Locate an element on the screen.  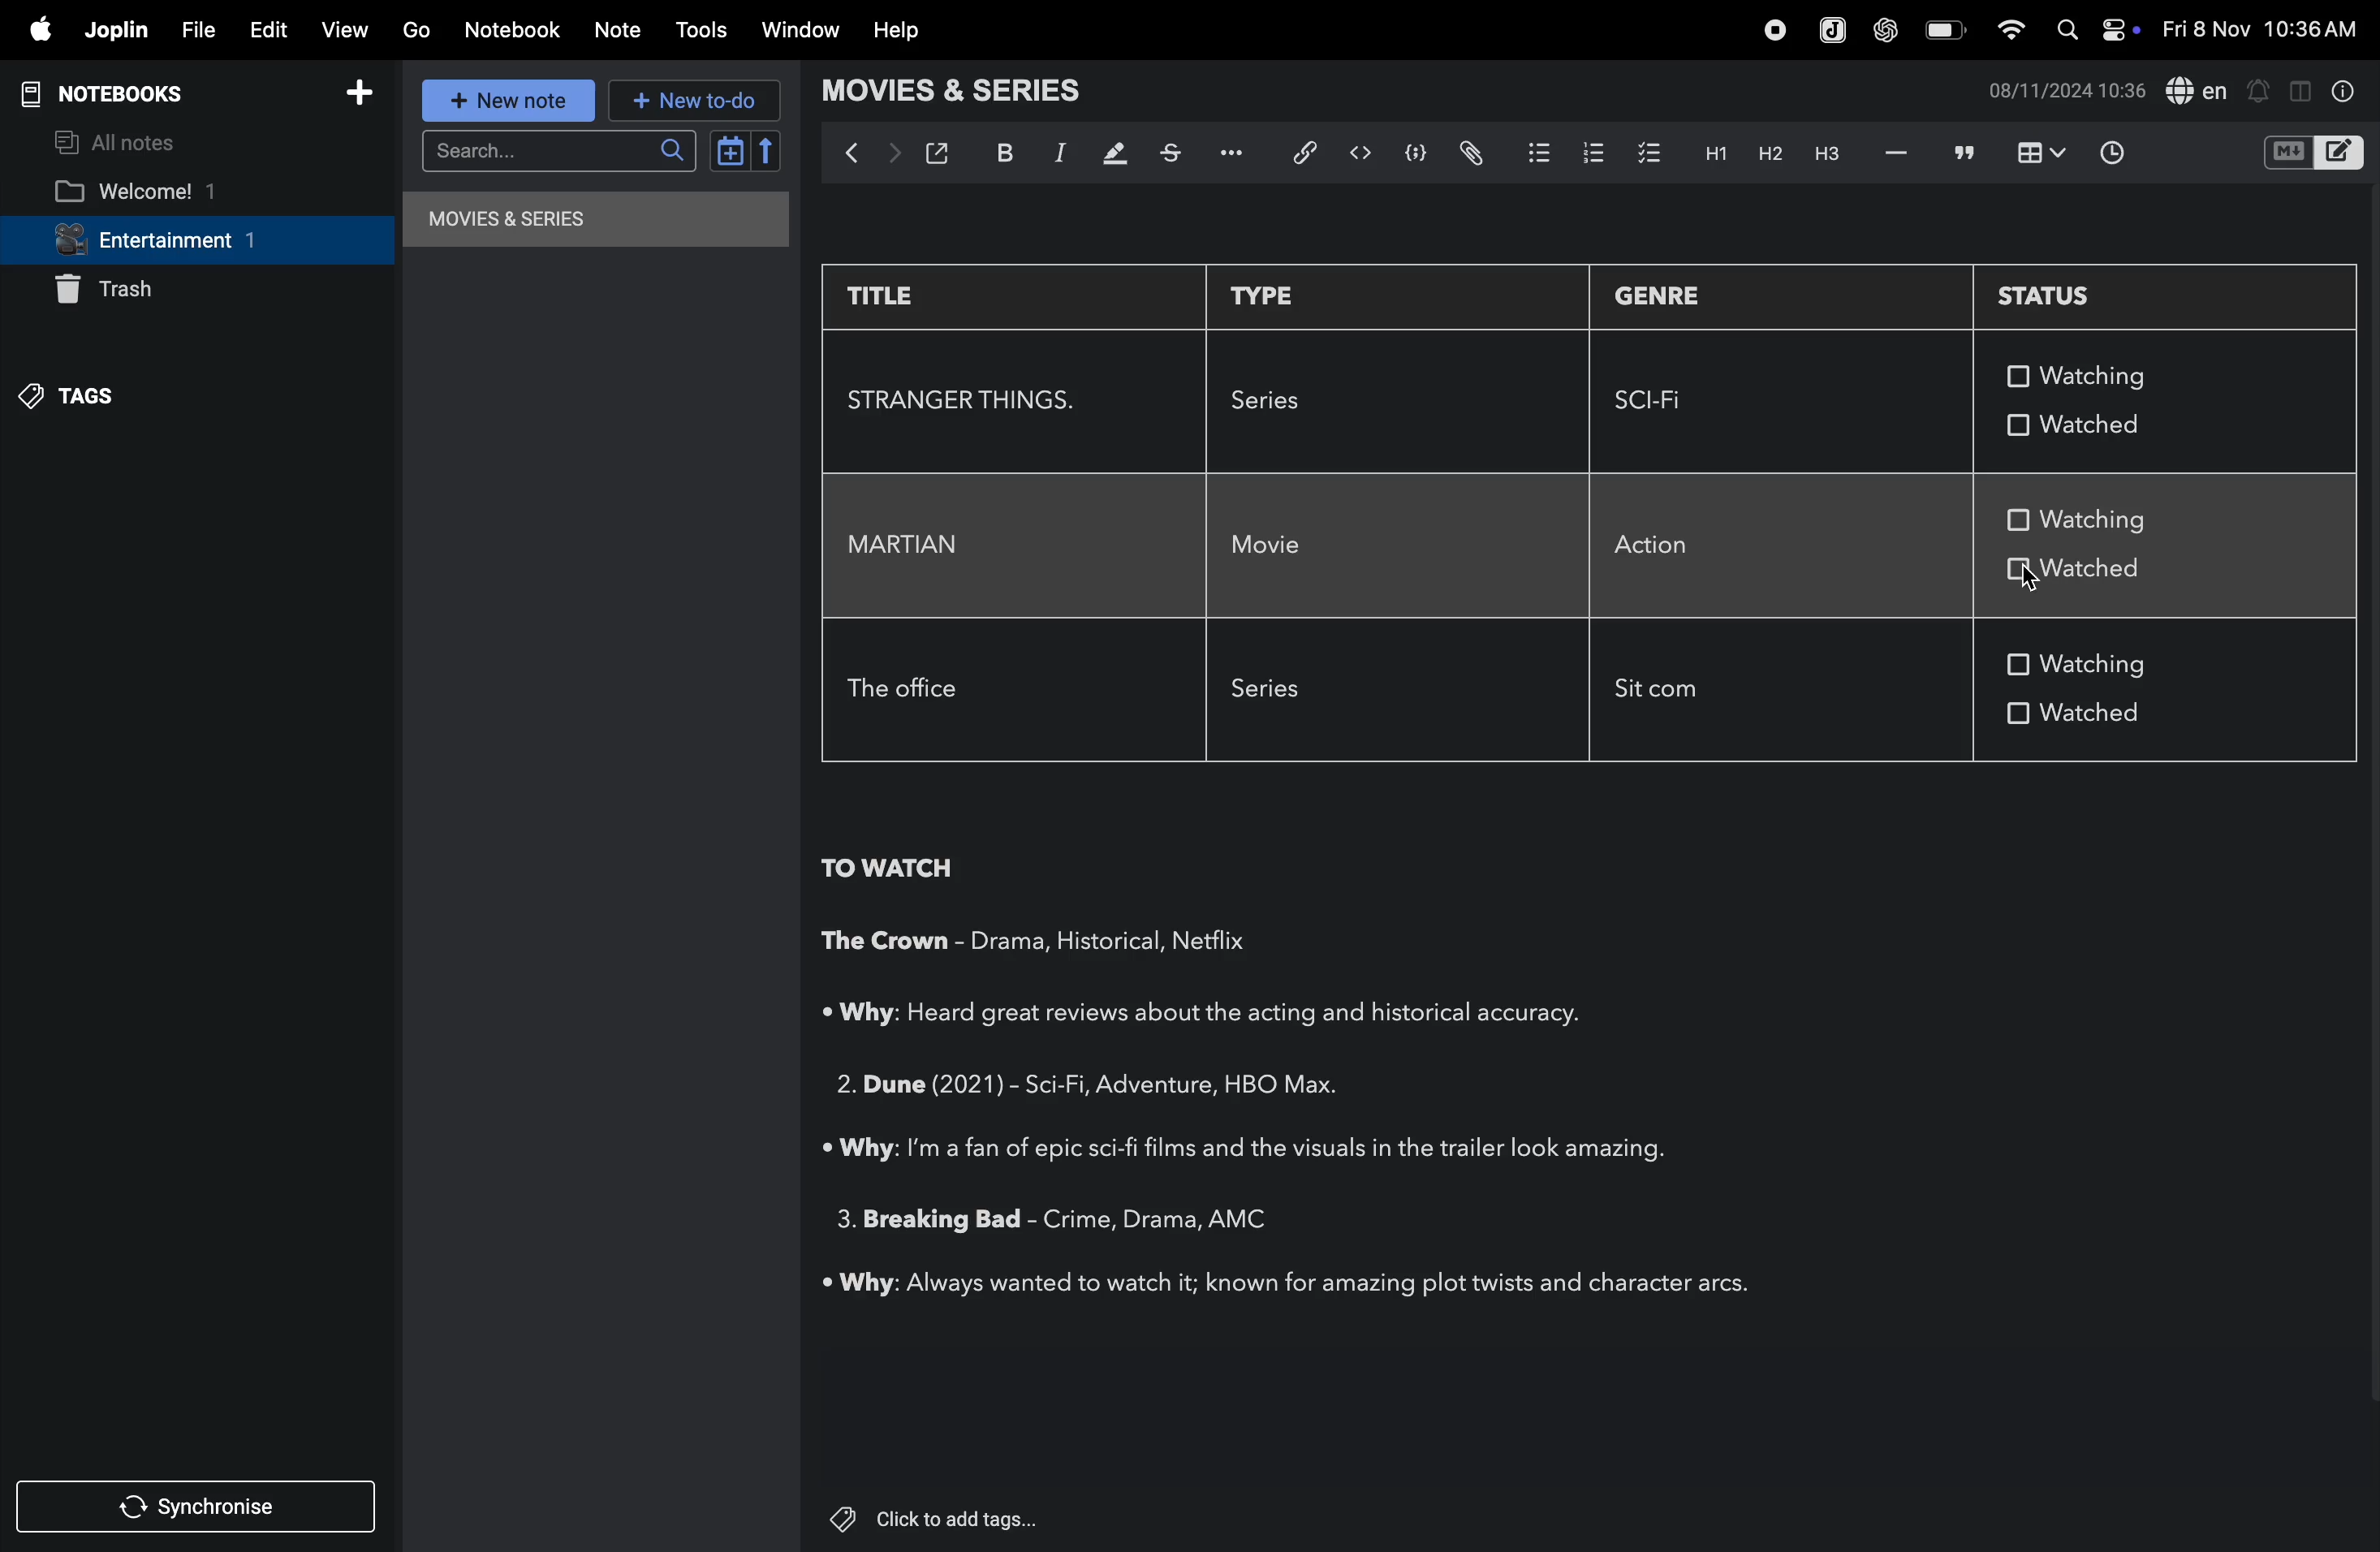
check box is located at coordinates (2013, 376).